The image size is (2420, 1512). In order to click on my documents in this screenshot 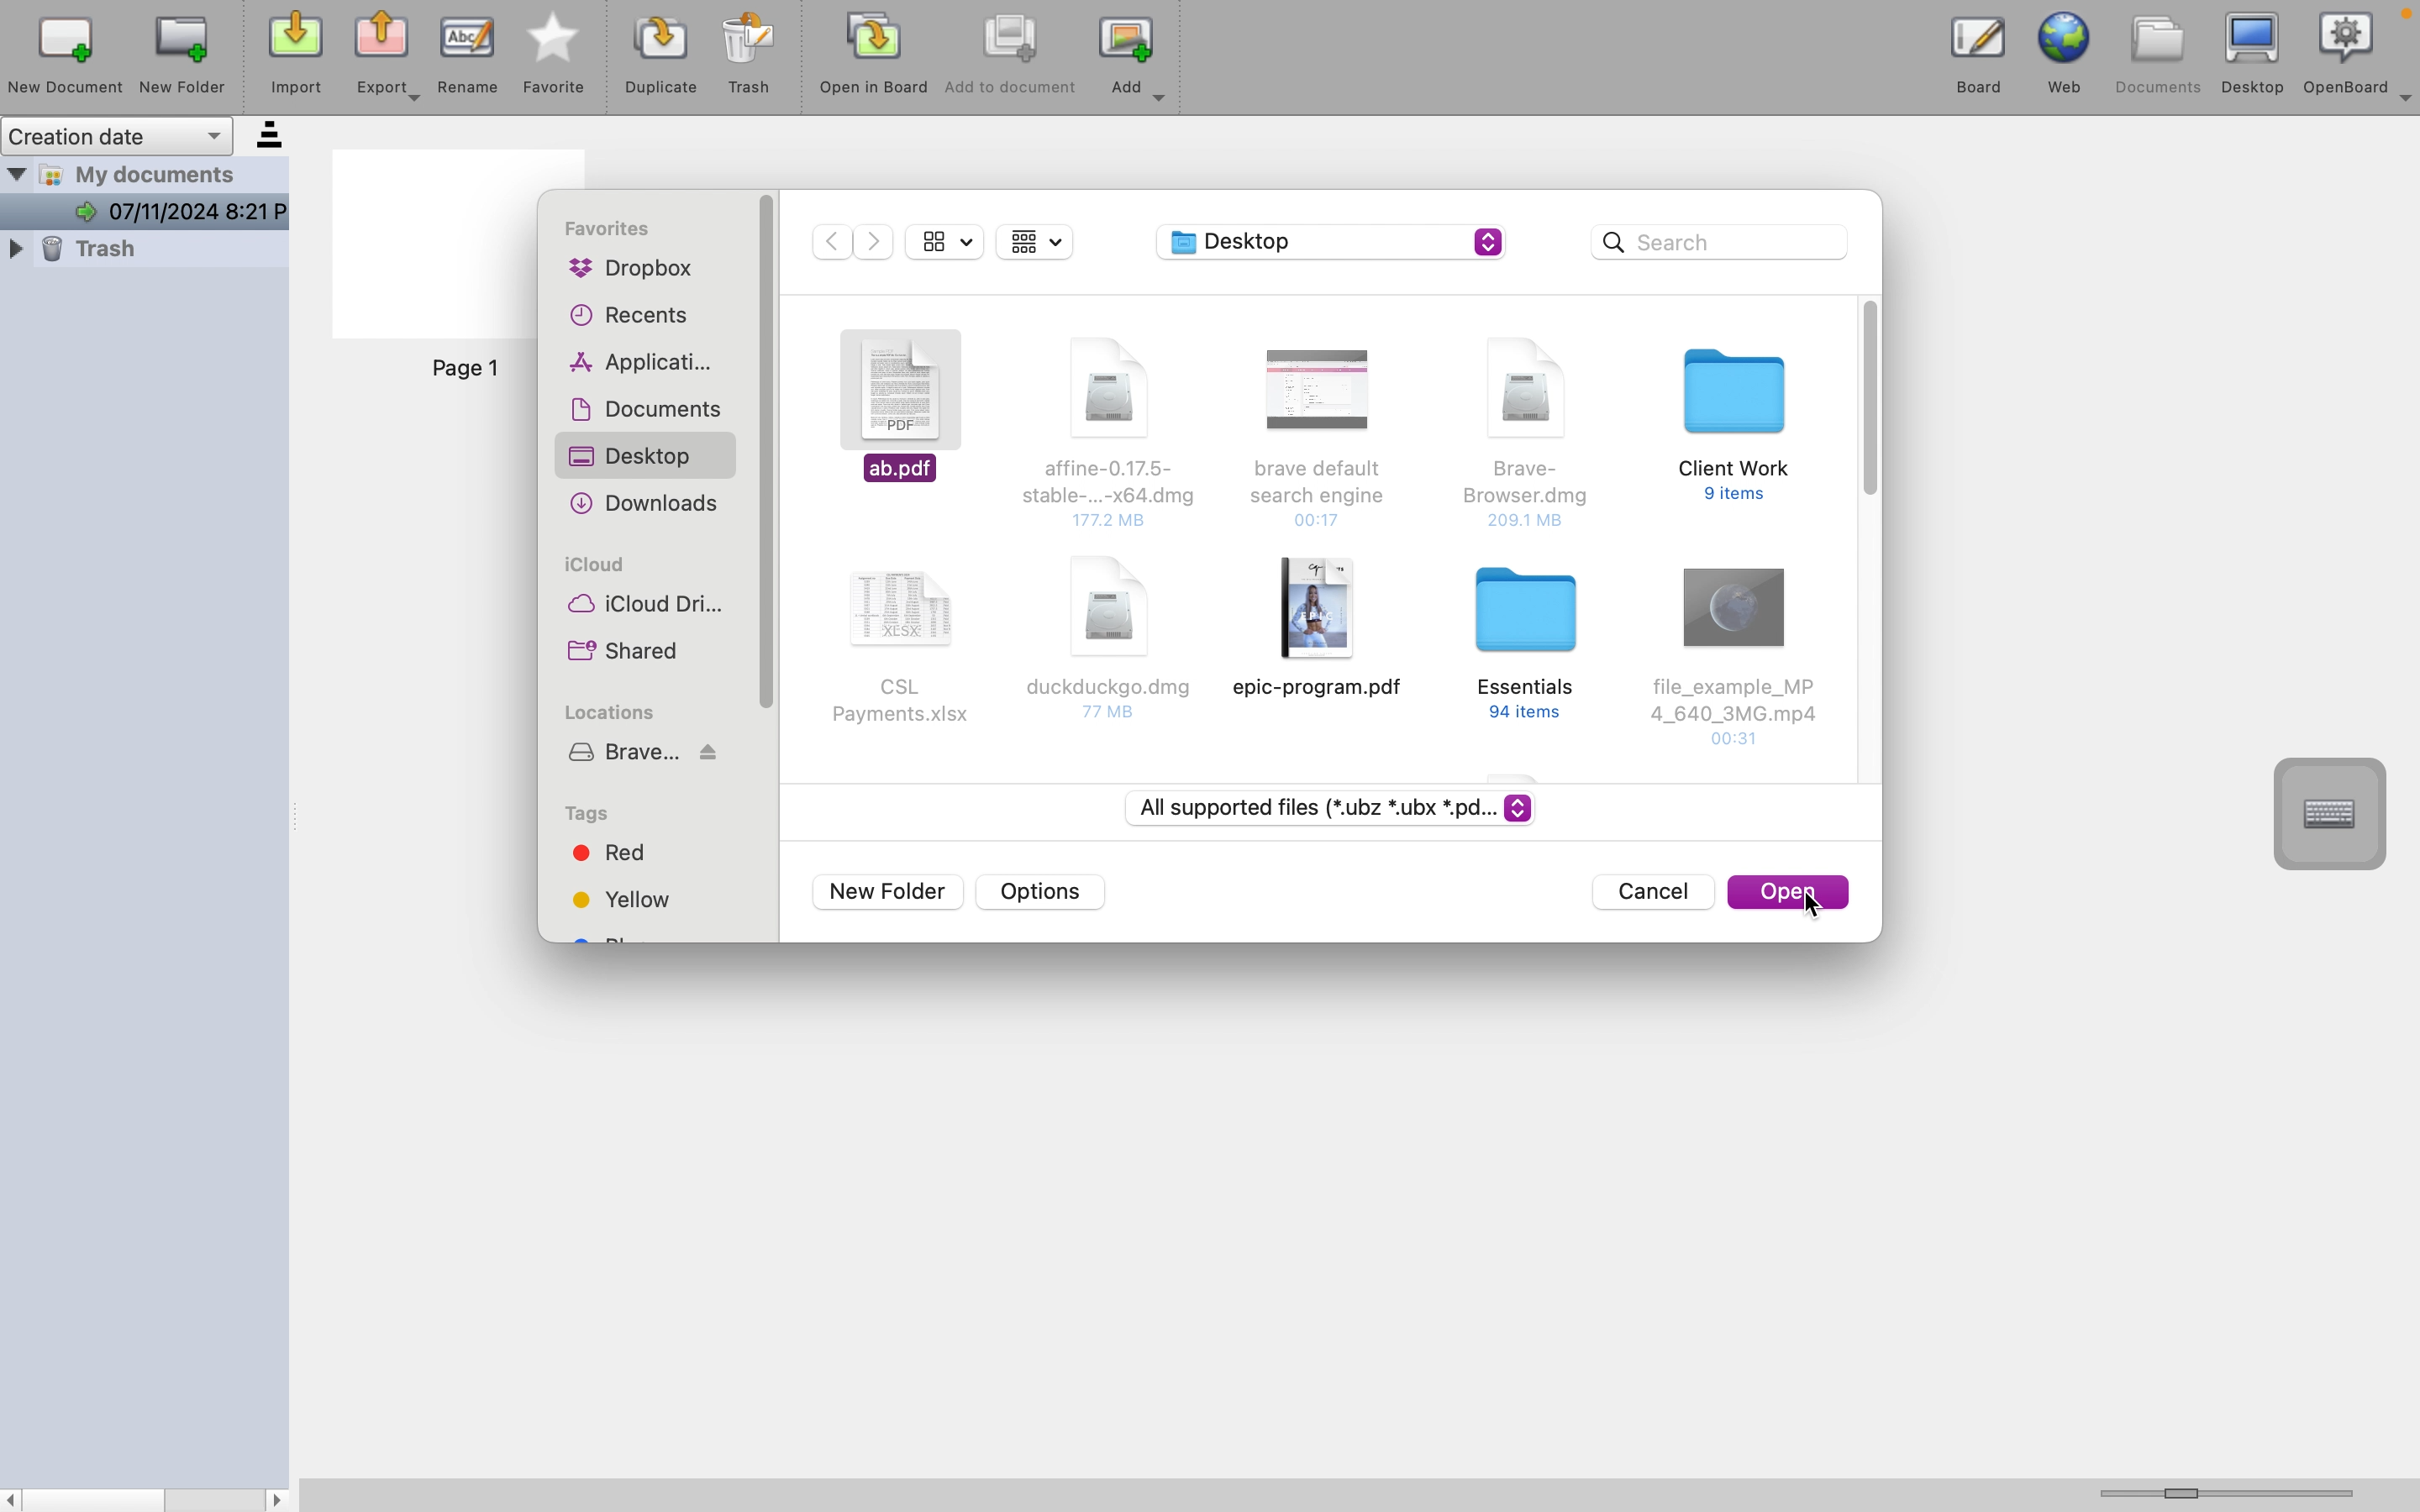, I will do `click(151, 193)`.